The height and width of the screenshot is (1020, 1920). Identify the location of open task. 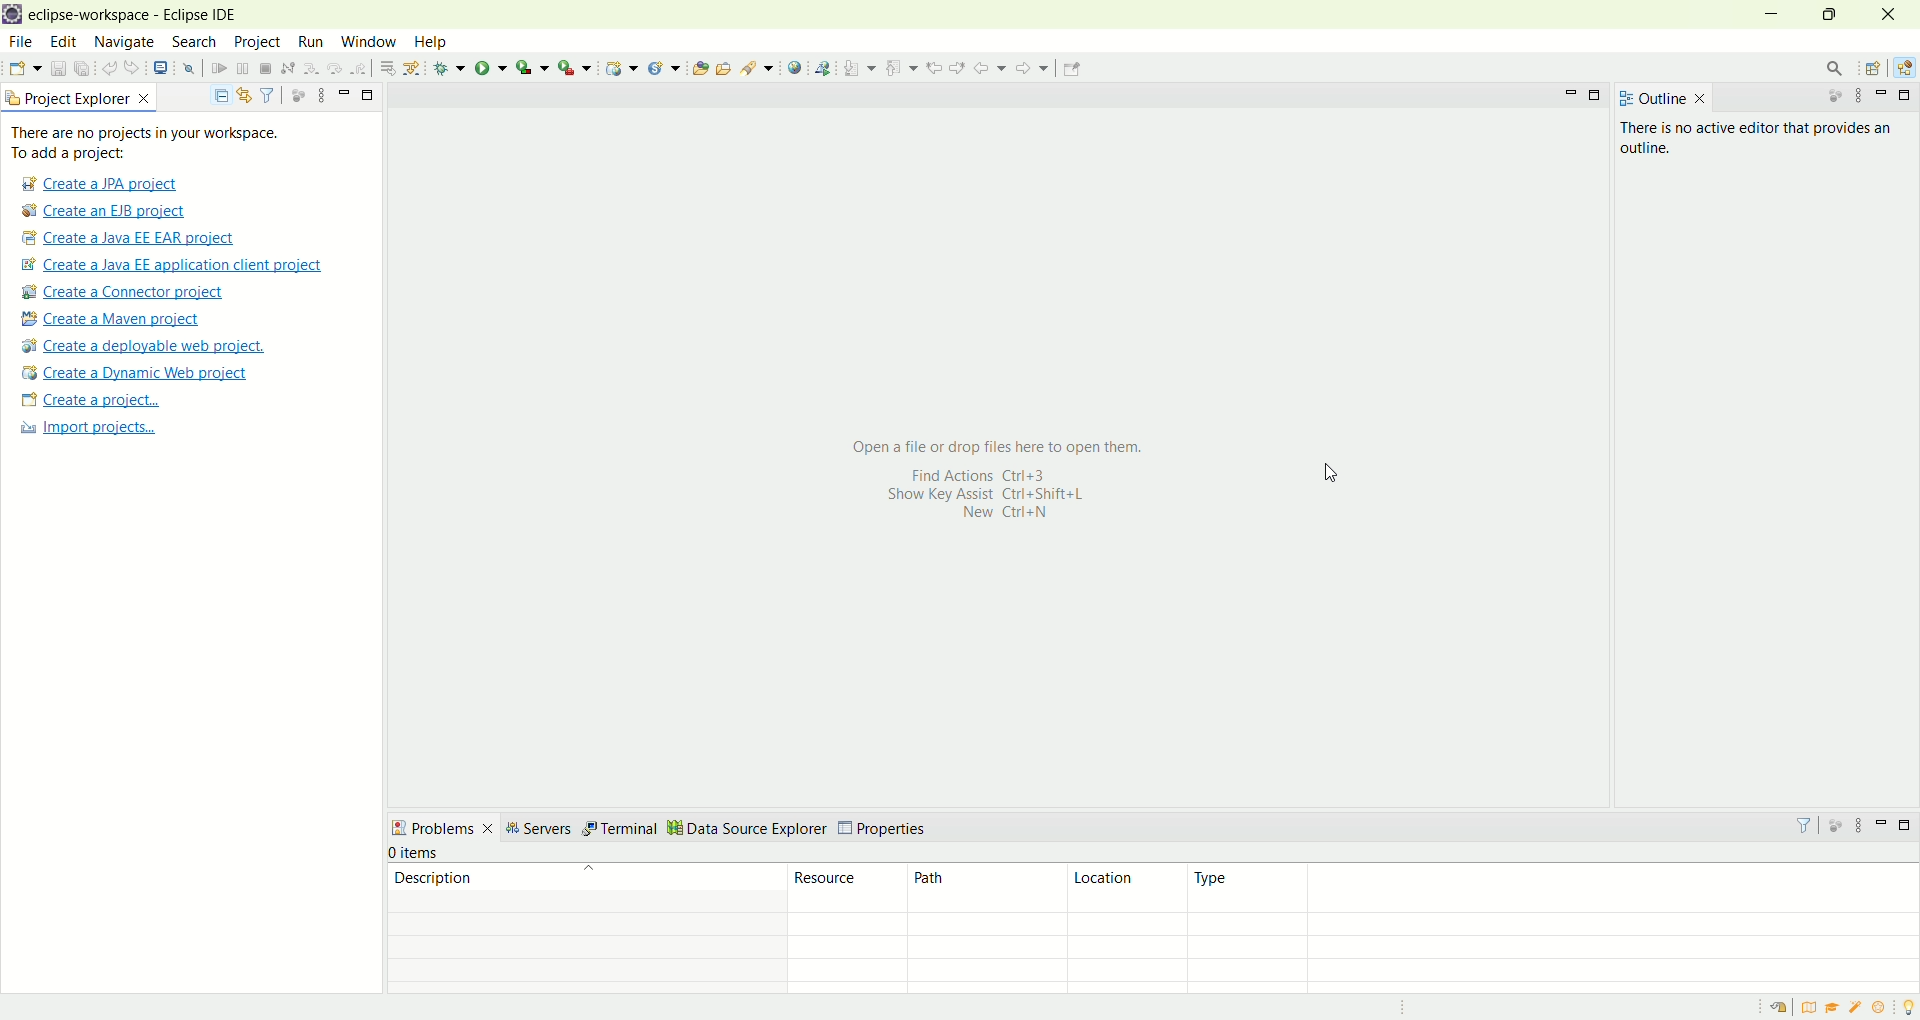
(725, 68).